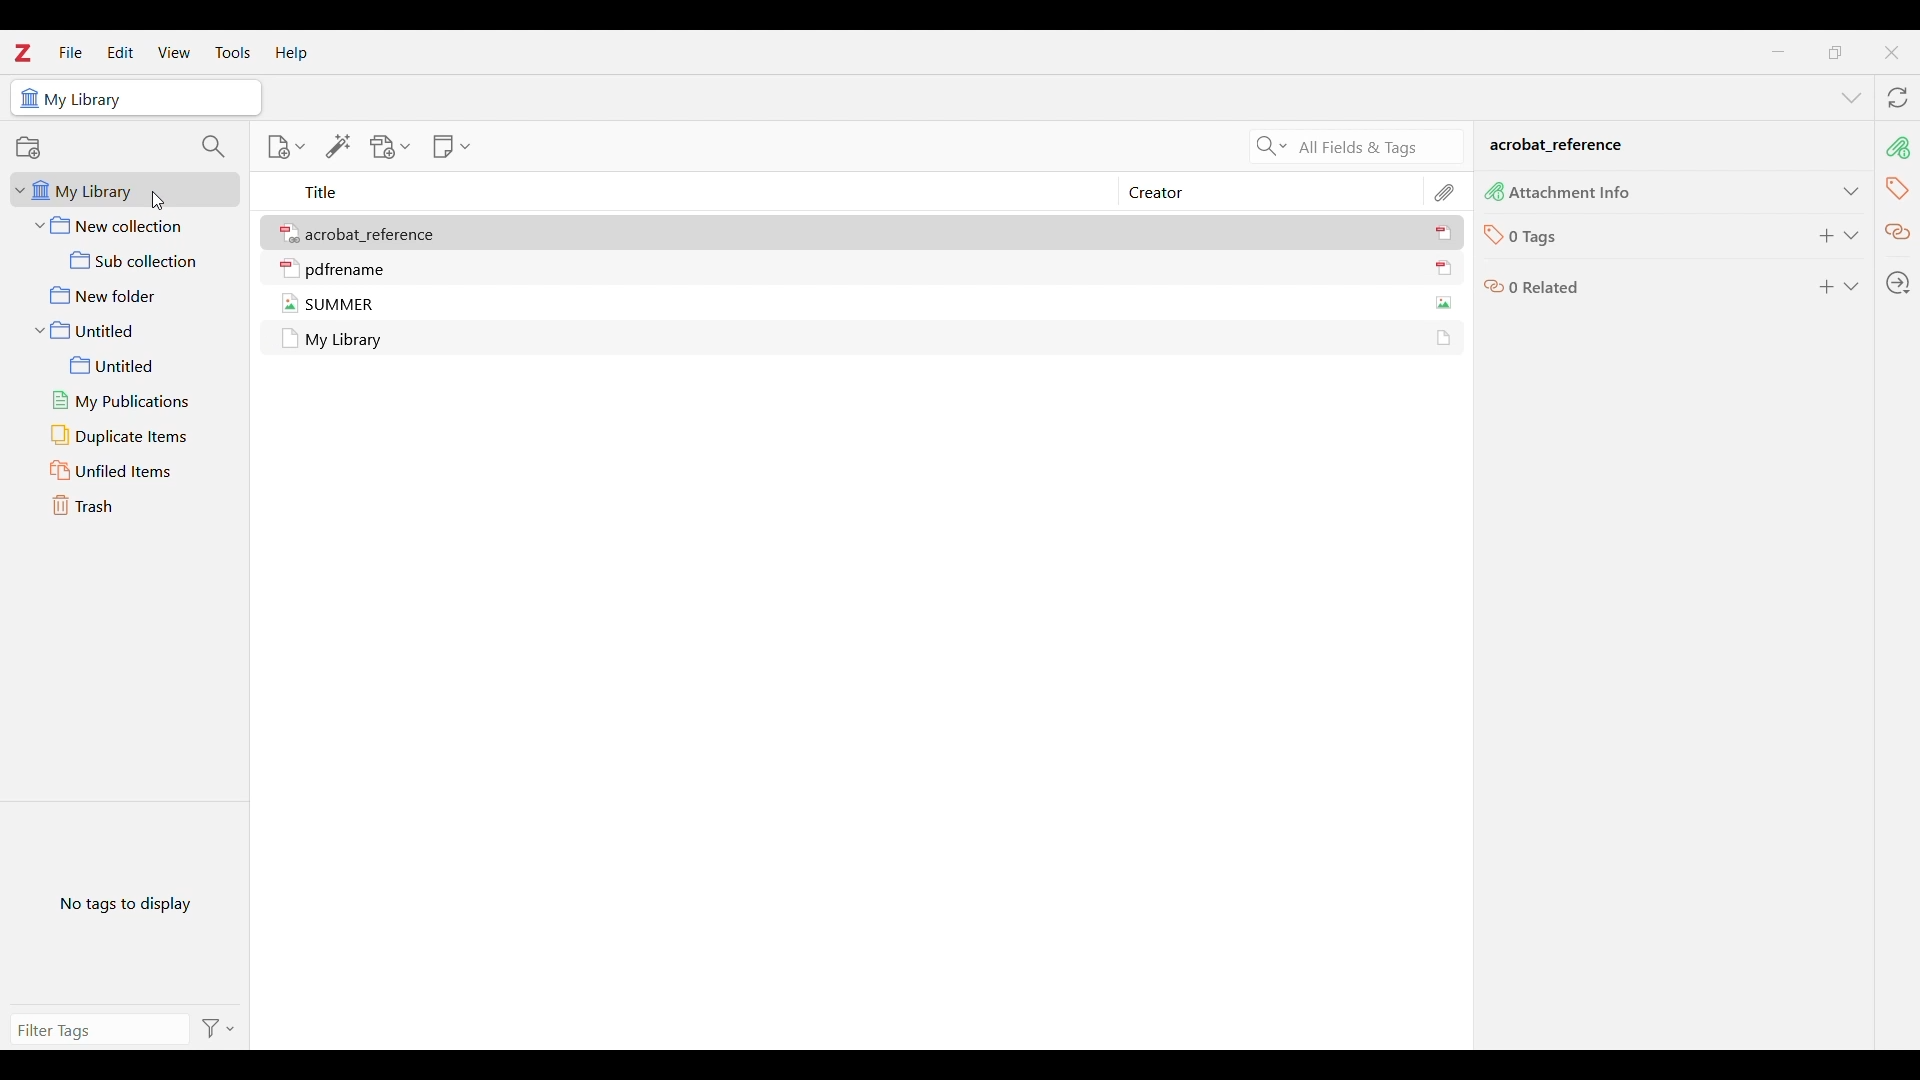 The image size is (1920, 1080). I want to click on Add new collection, so click(27, 147).